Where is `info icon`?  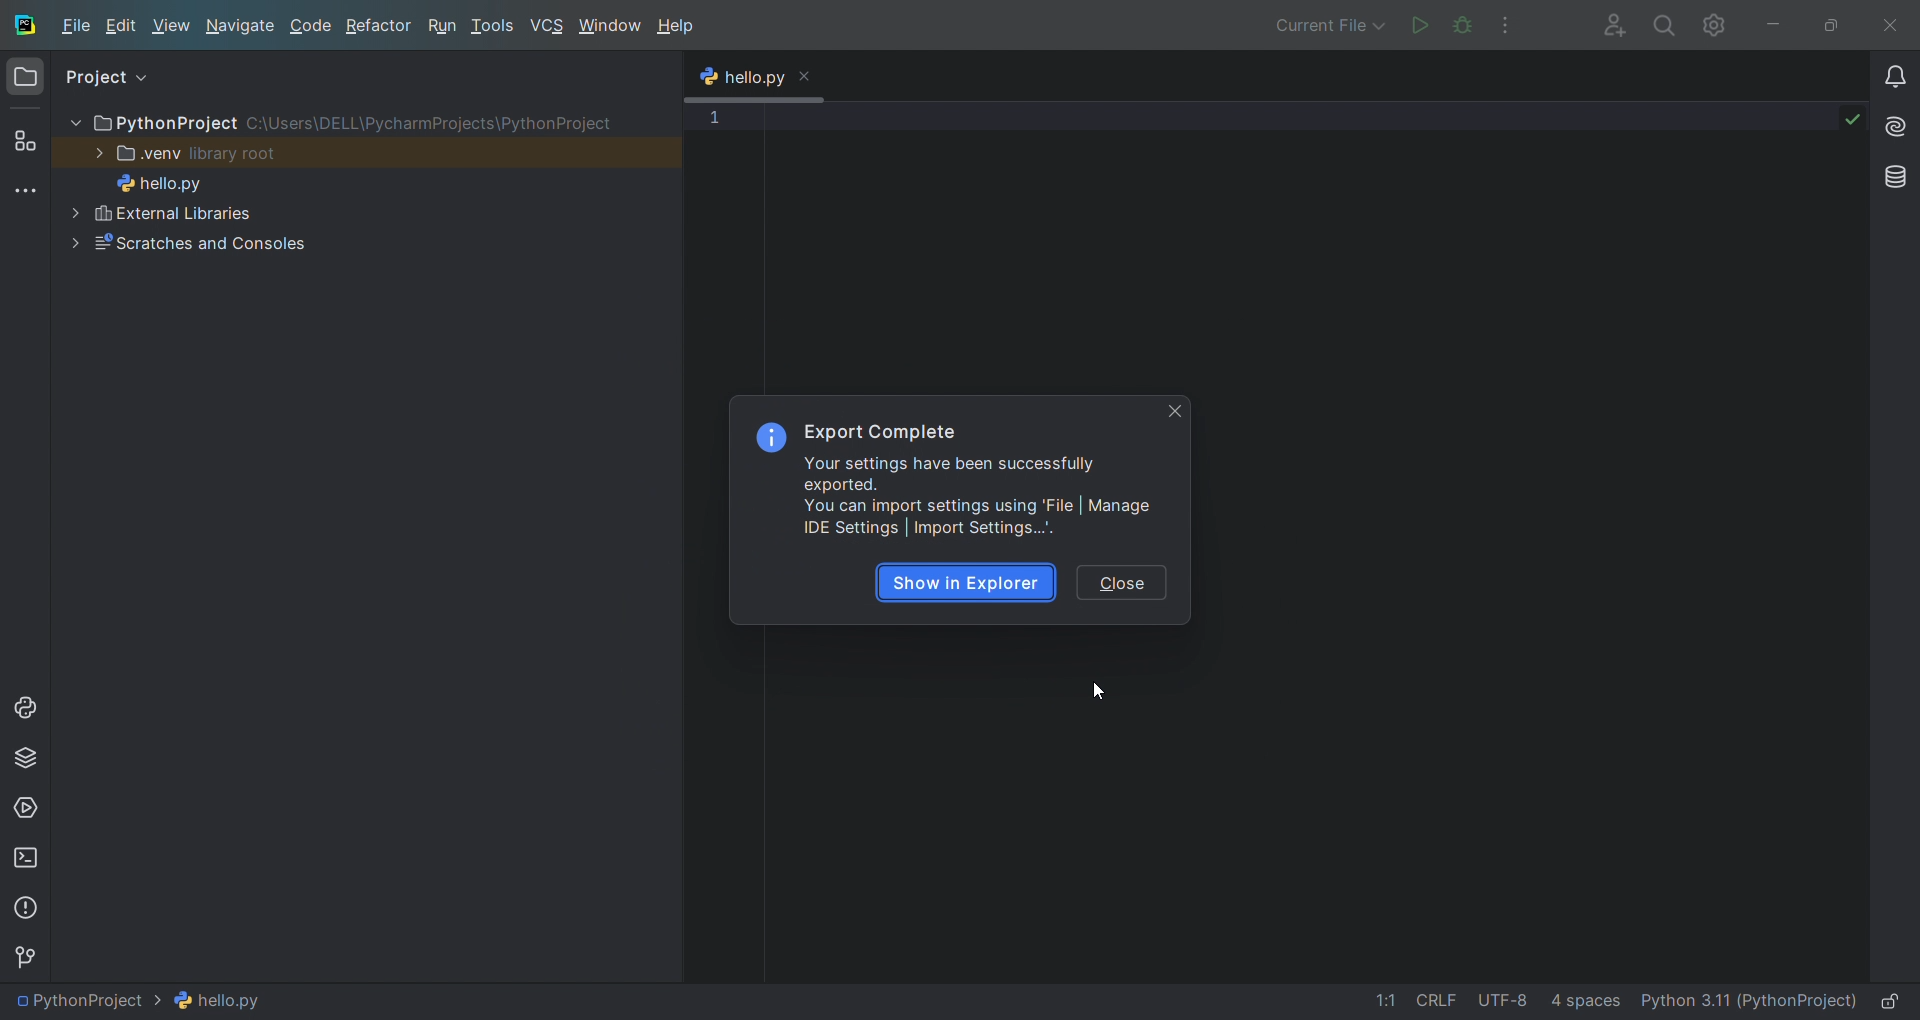 info icon is located at coordinates (770, 438).